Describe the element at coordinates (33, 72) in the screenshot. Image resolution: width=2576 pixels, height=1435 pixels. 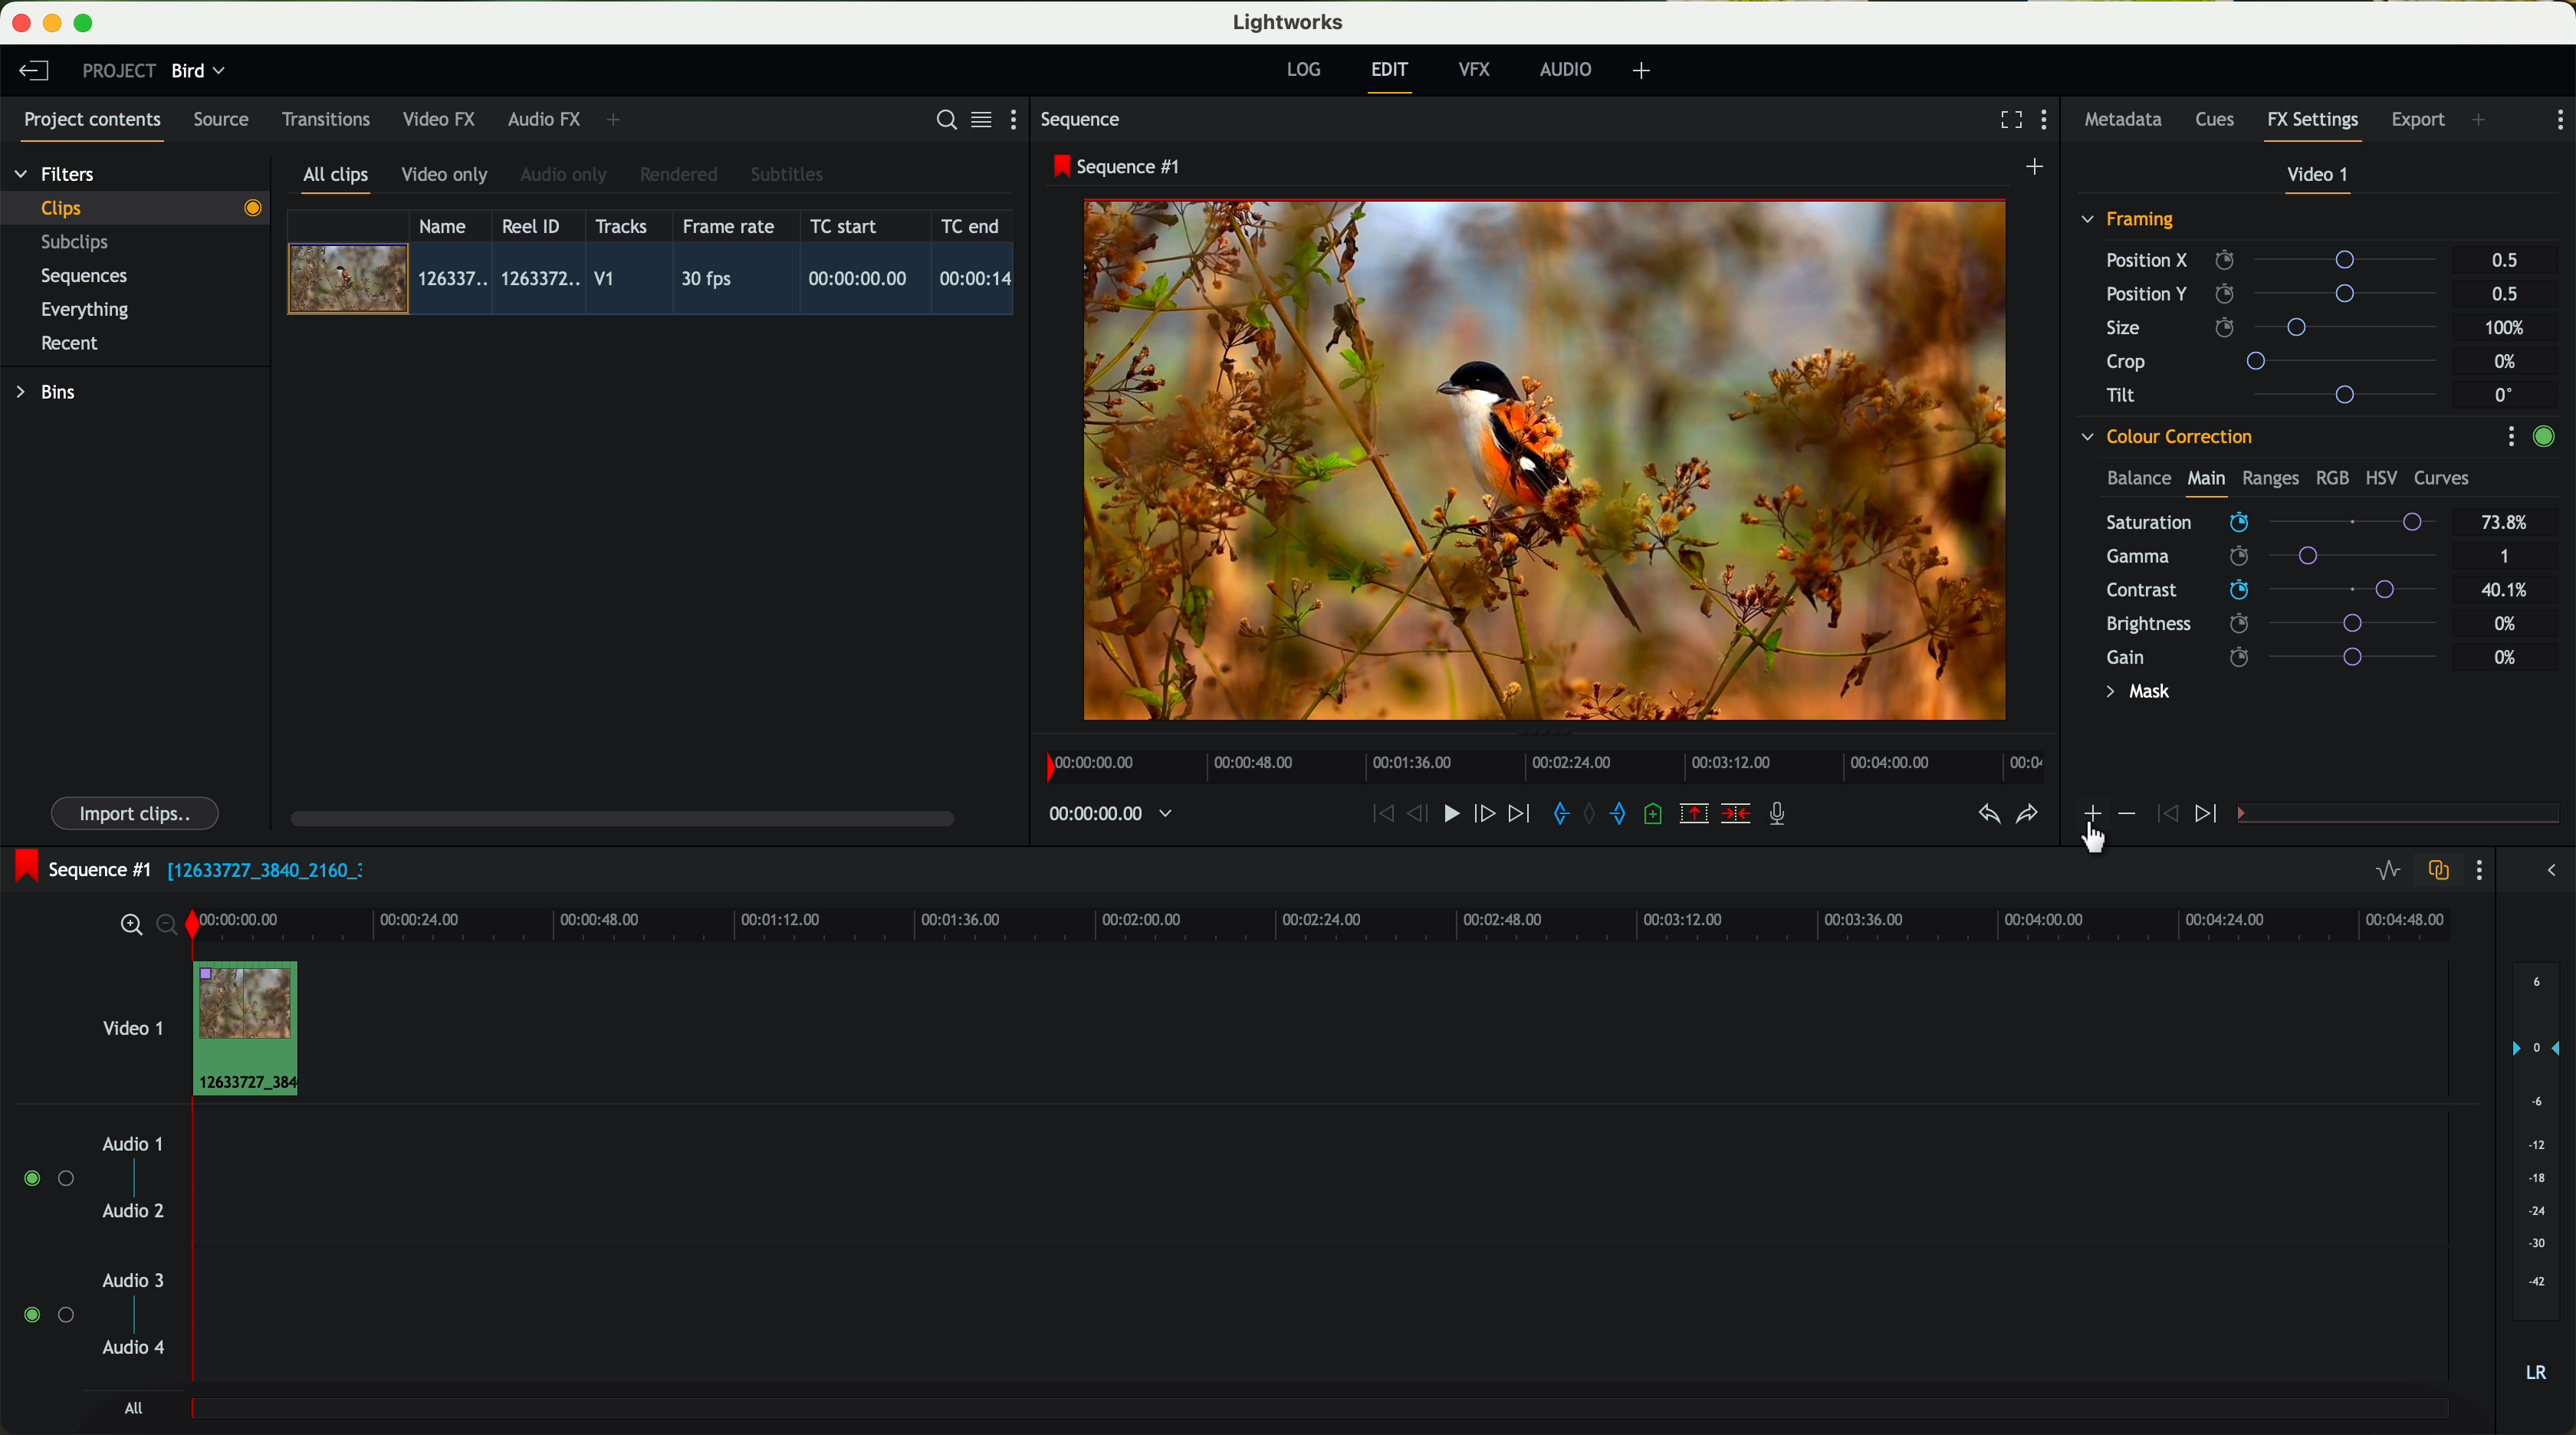
I see `leave` at that location.